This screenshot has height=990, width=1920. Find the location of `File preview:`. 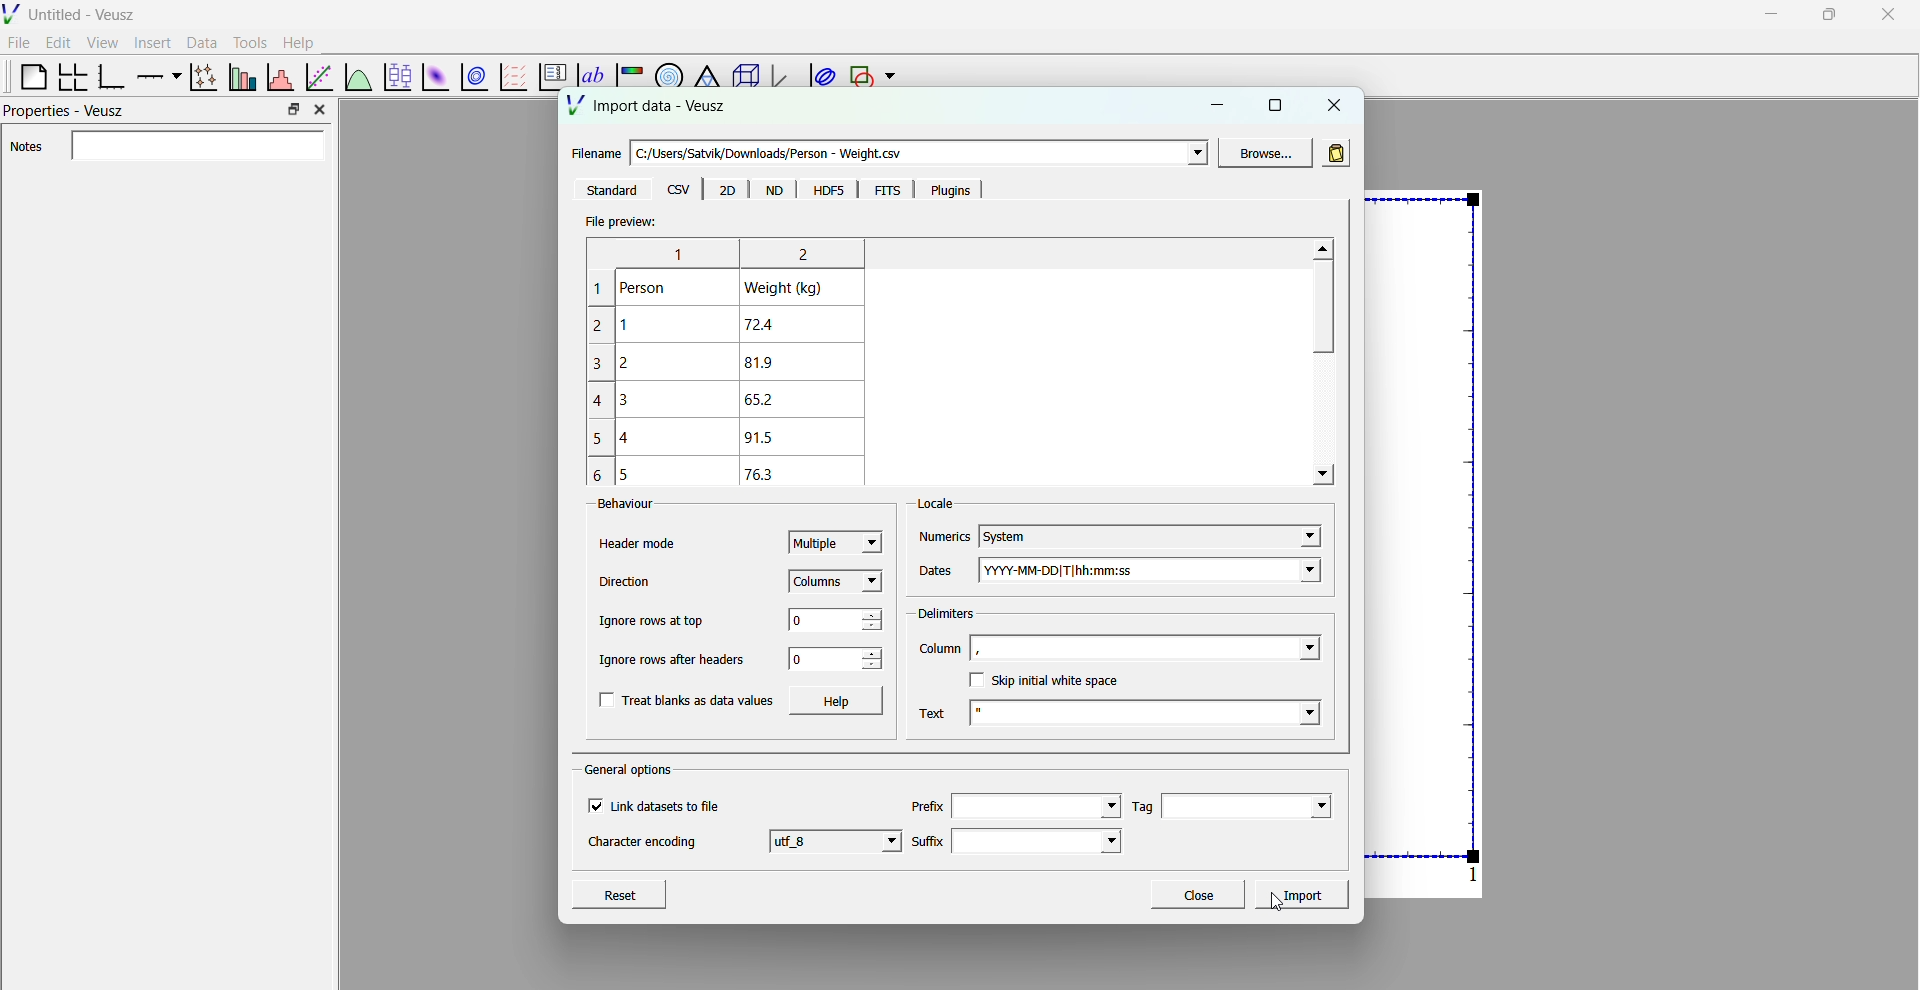

File preview: is located at coordinates (620, 222).